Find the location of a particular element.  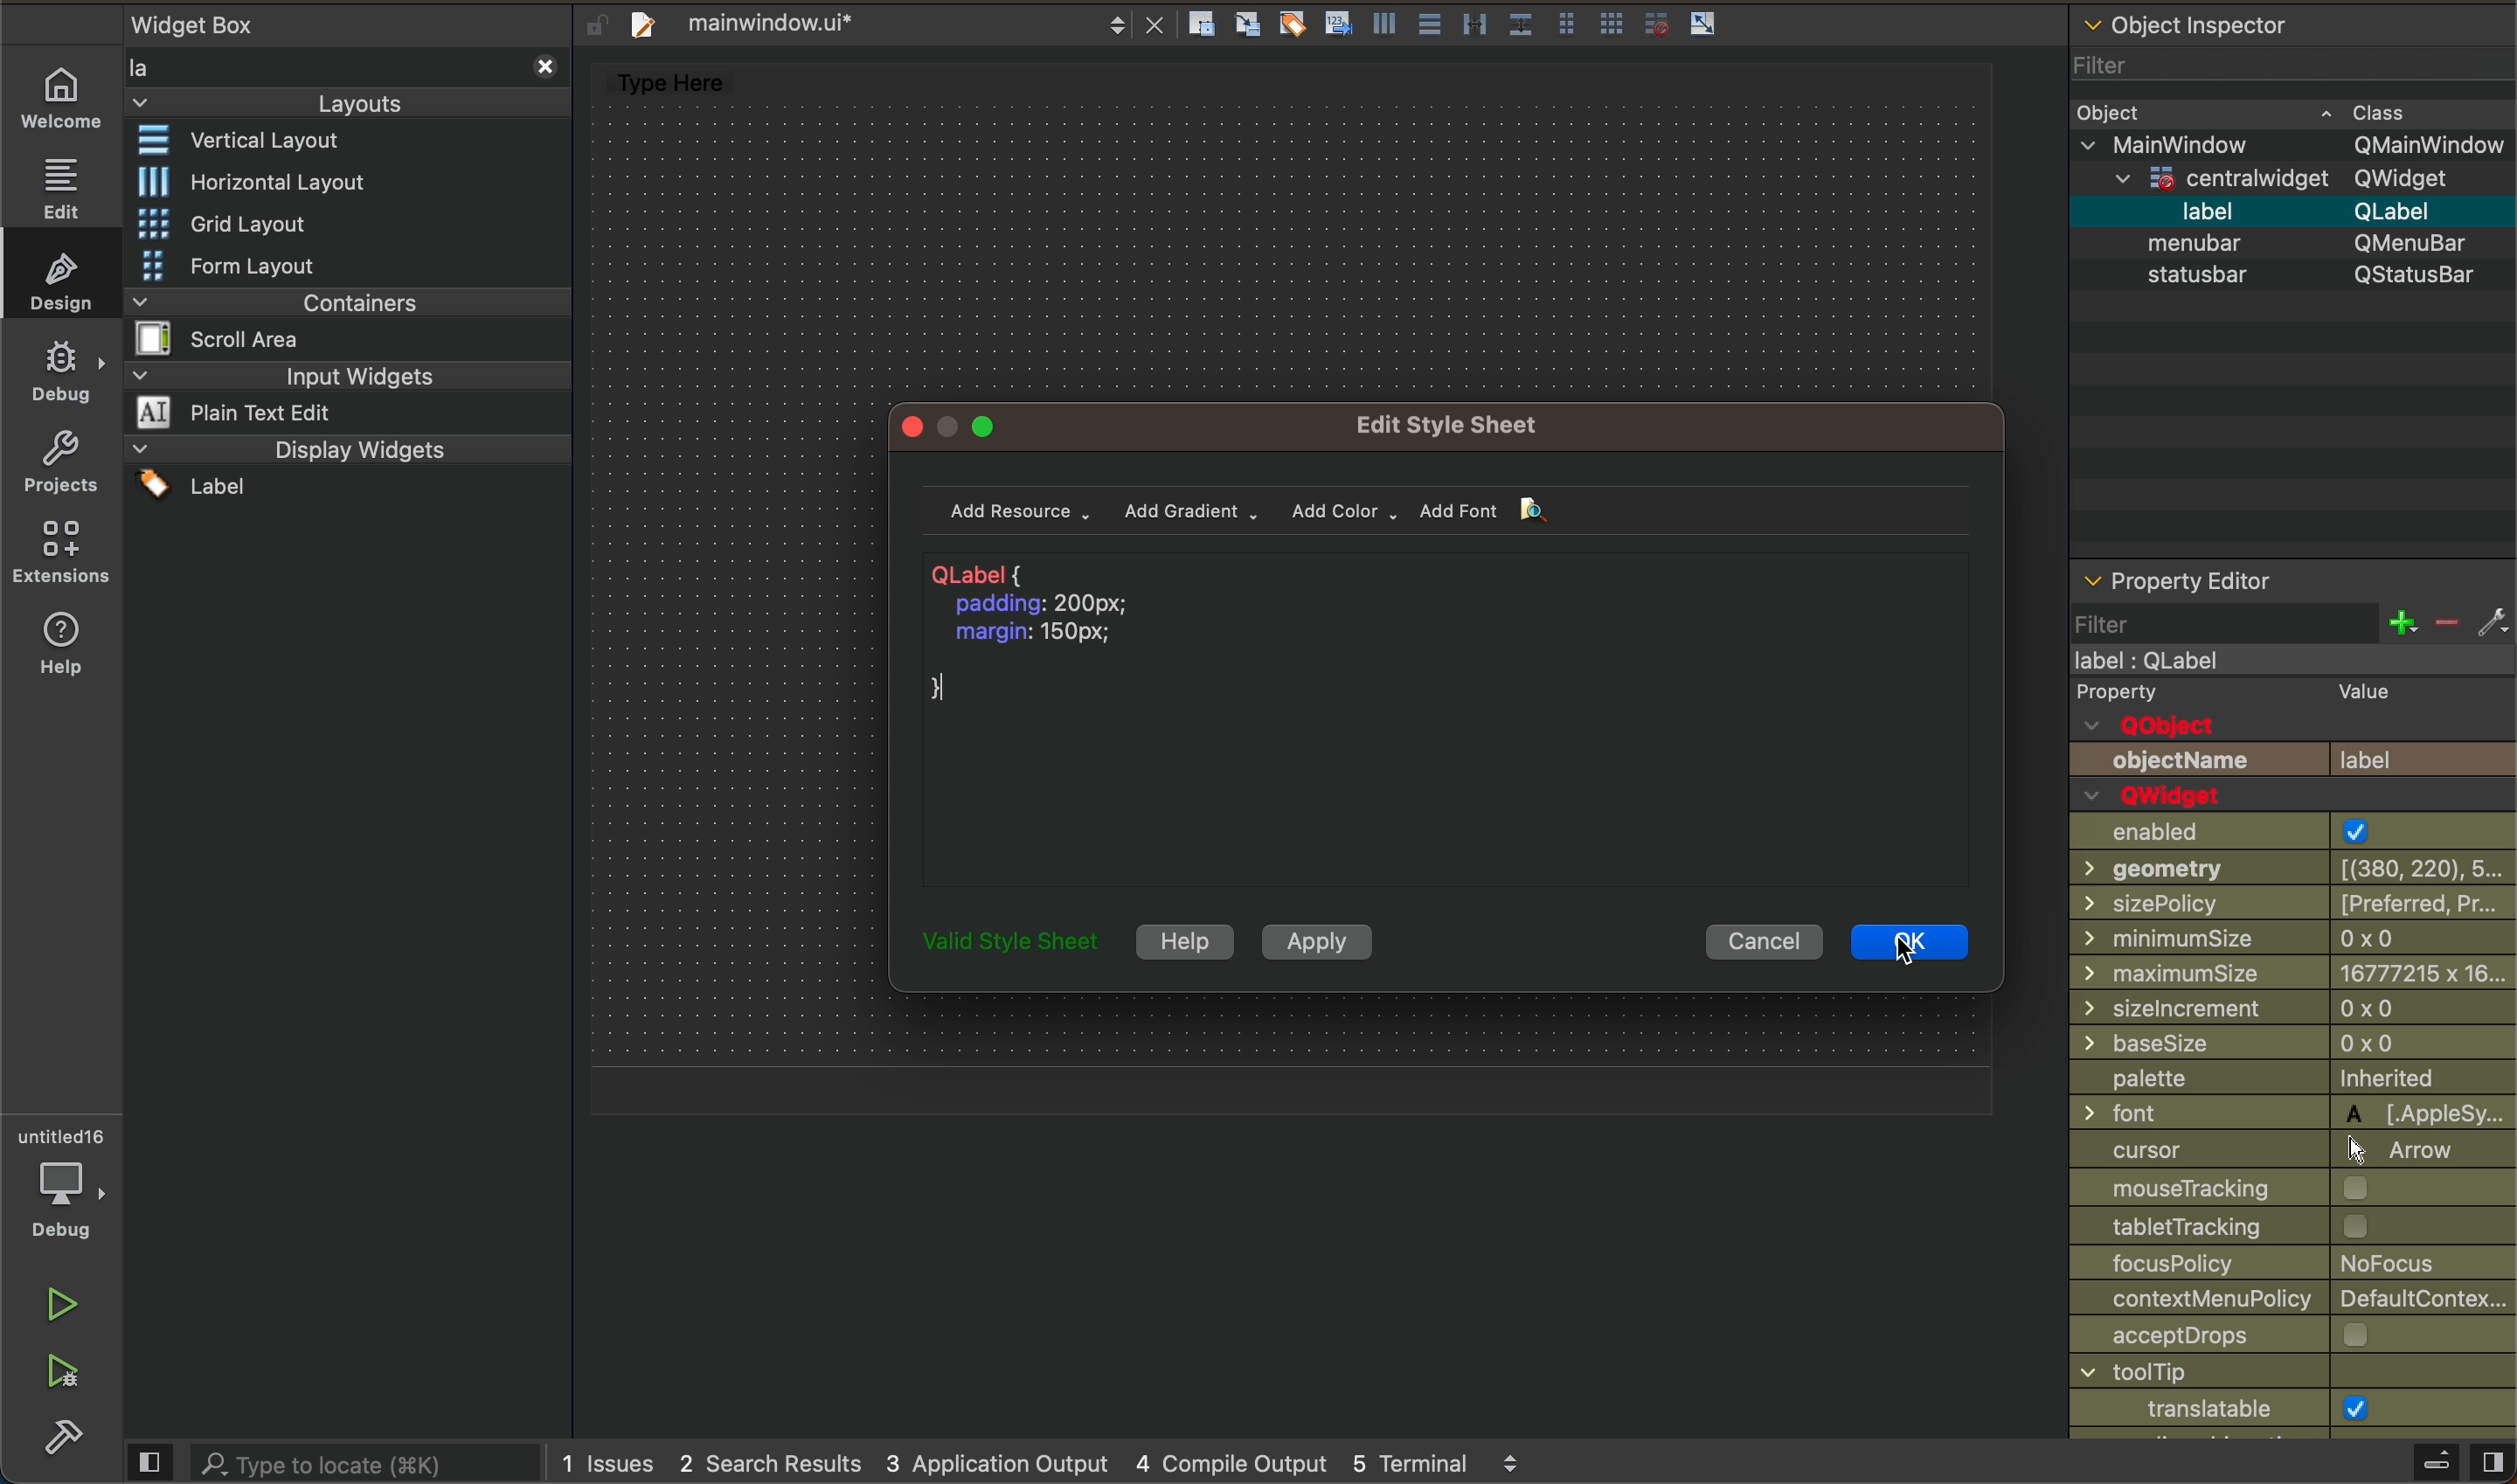

welcome is located at coordinates (64, 104).